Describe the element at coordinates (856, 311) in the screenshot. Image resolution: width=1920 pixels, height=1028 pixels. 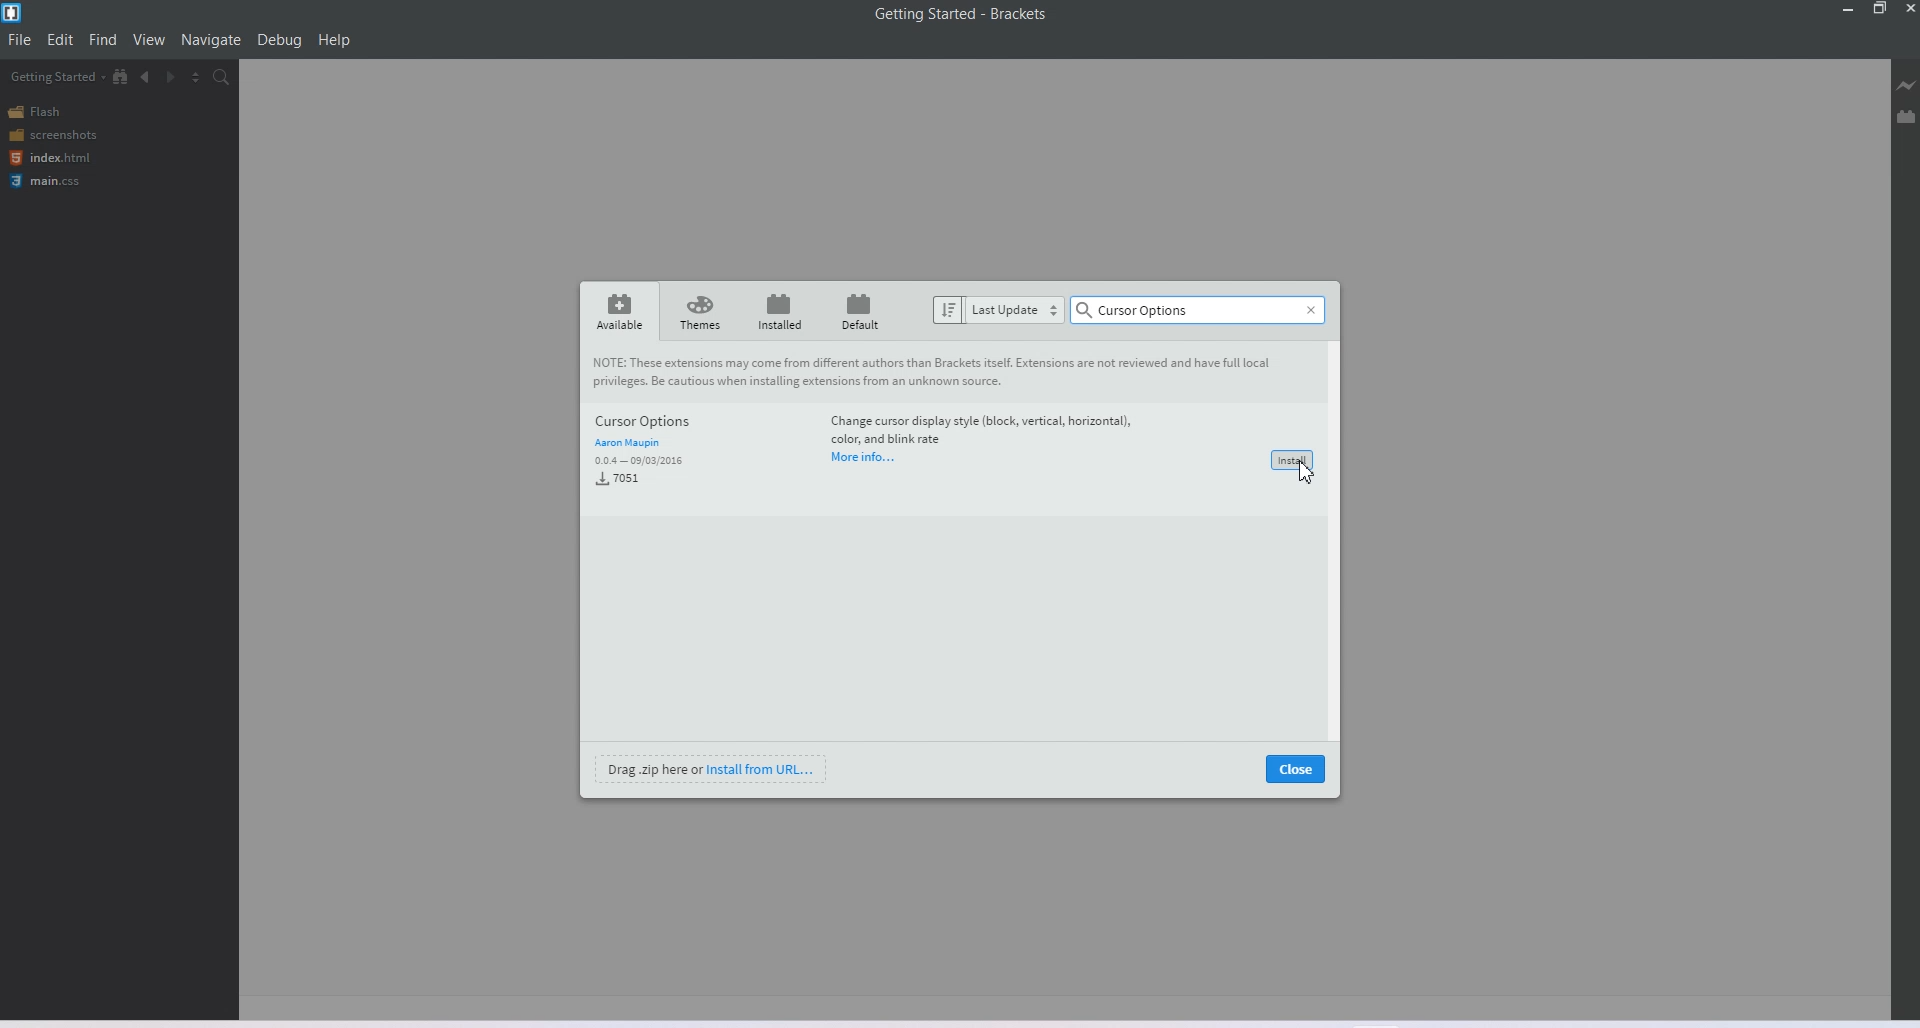
I see `default` at that location.